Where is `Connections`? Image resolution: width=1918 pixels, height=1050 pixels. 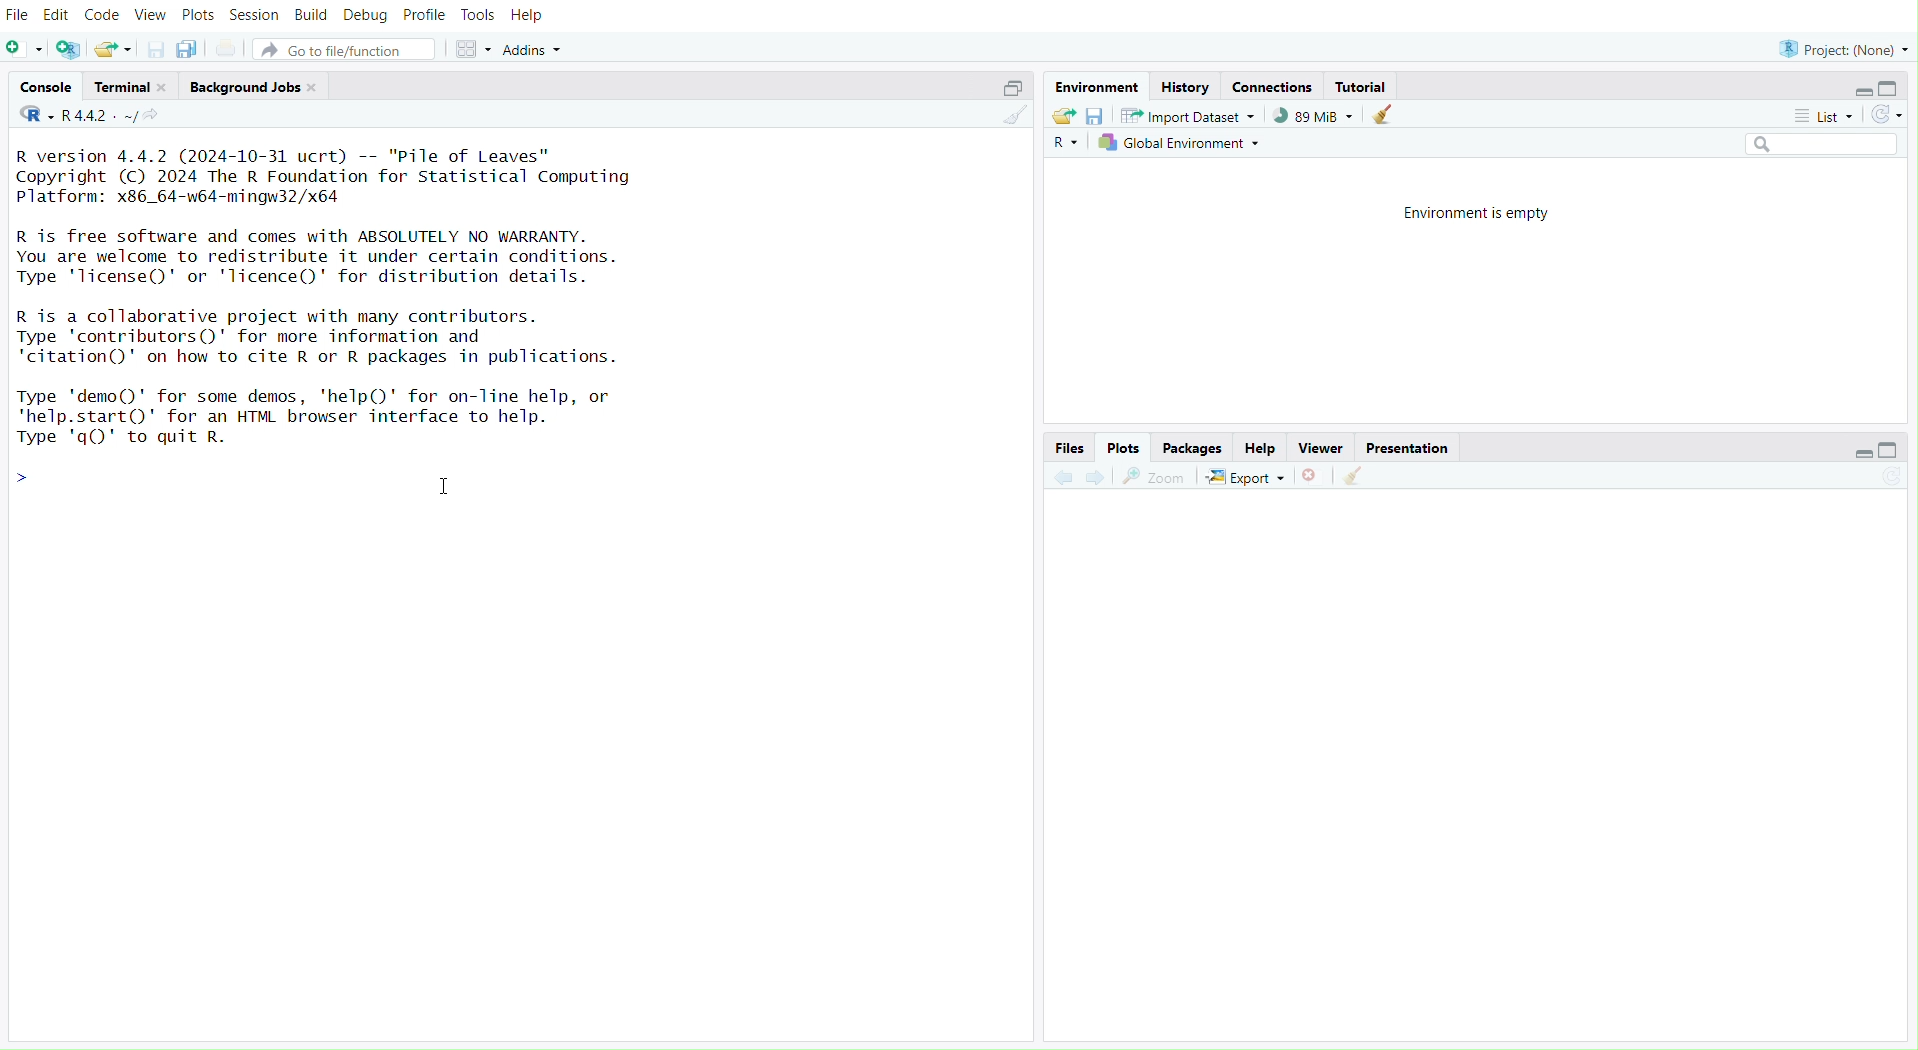
Connections is located at coordinates (1276, 85).